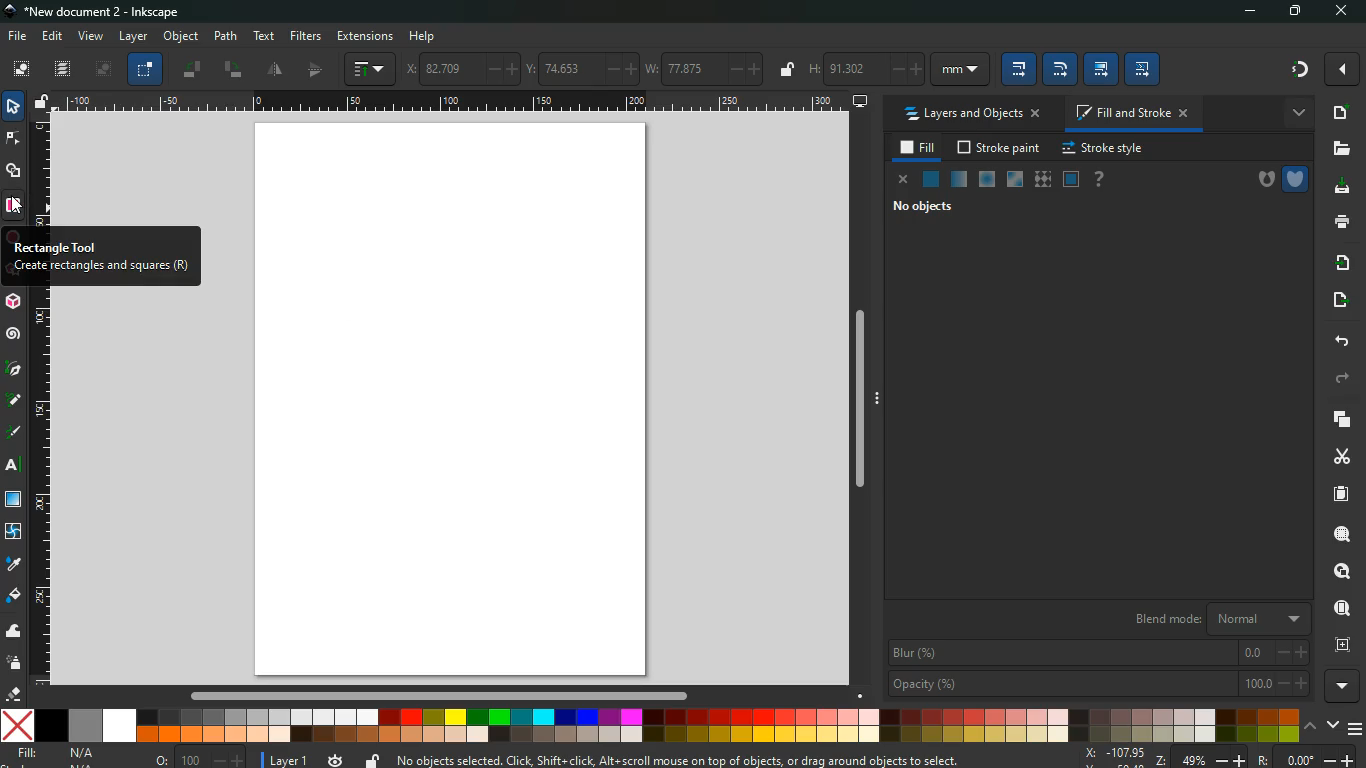  Describe the element at coordinates (14, 598) in the screenshot. I see `fill` at that location.